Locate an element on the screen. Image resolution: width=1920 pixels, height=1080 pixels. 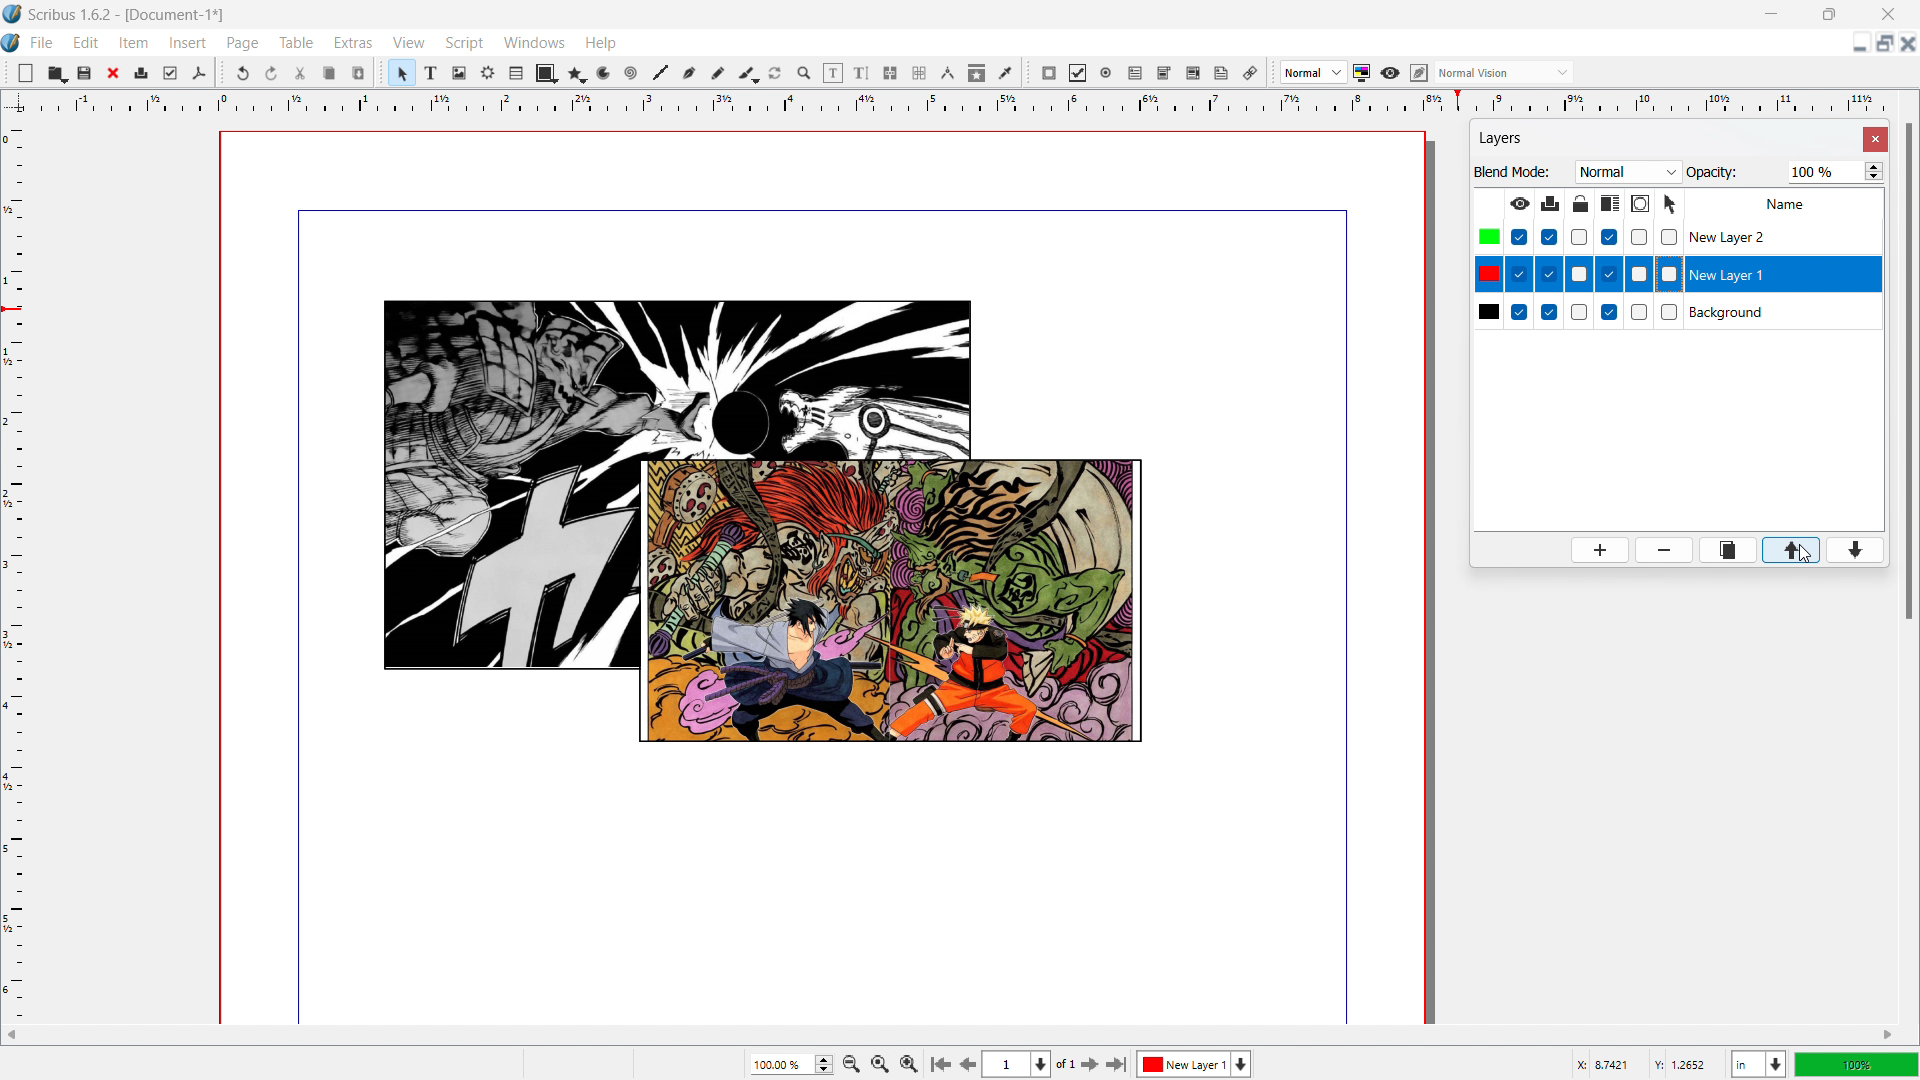
select objects on layer is located at coordinates (1671, 204).